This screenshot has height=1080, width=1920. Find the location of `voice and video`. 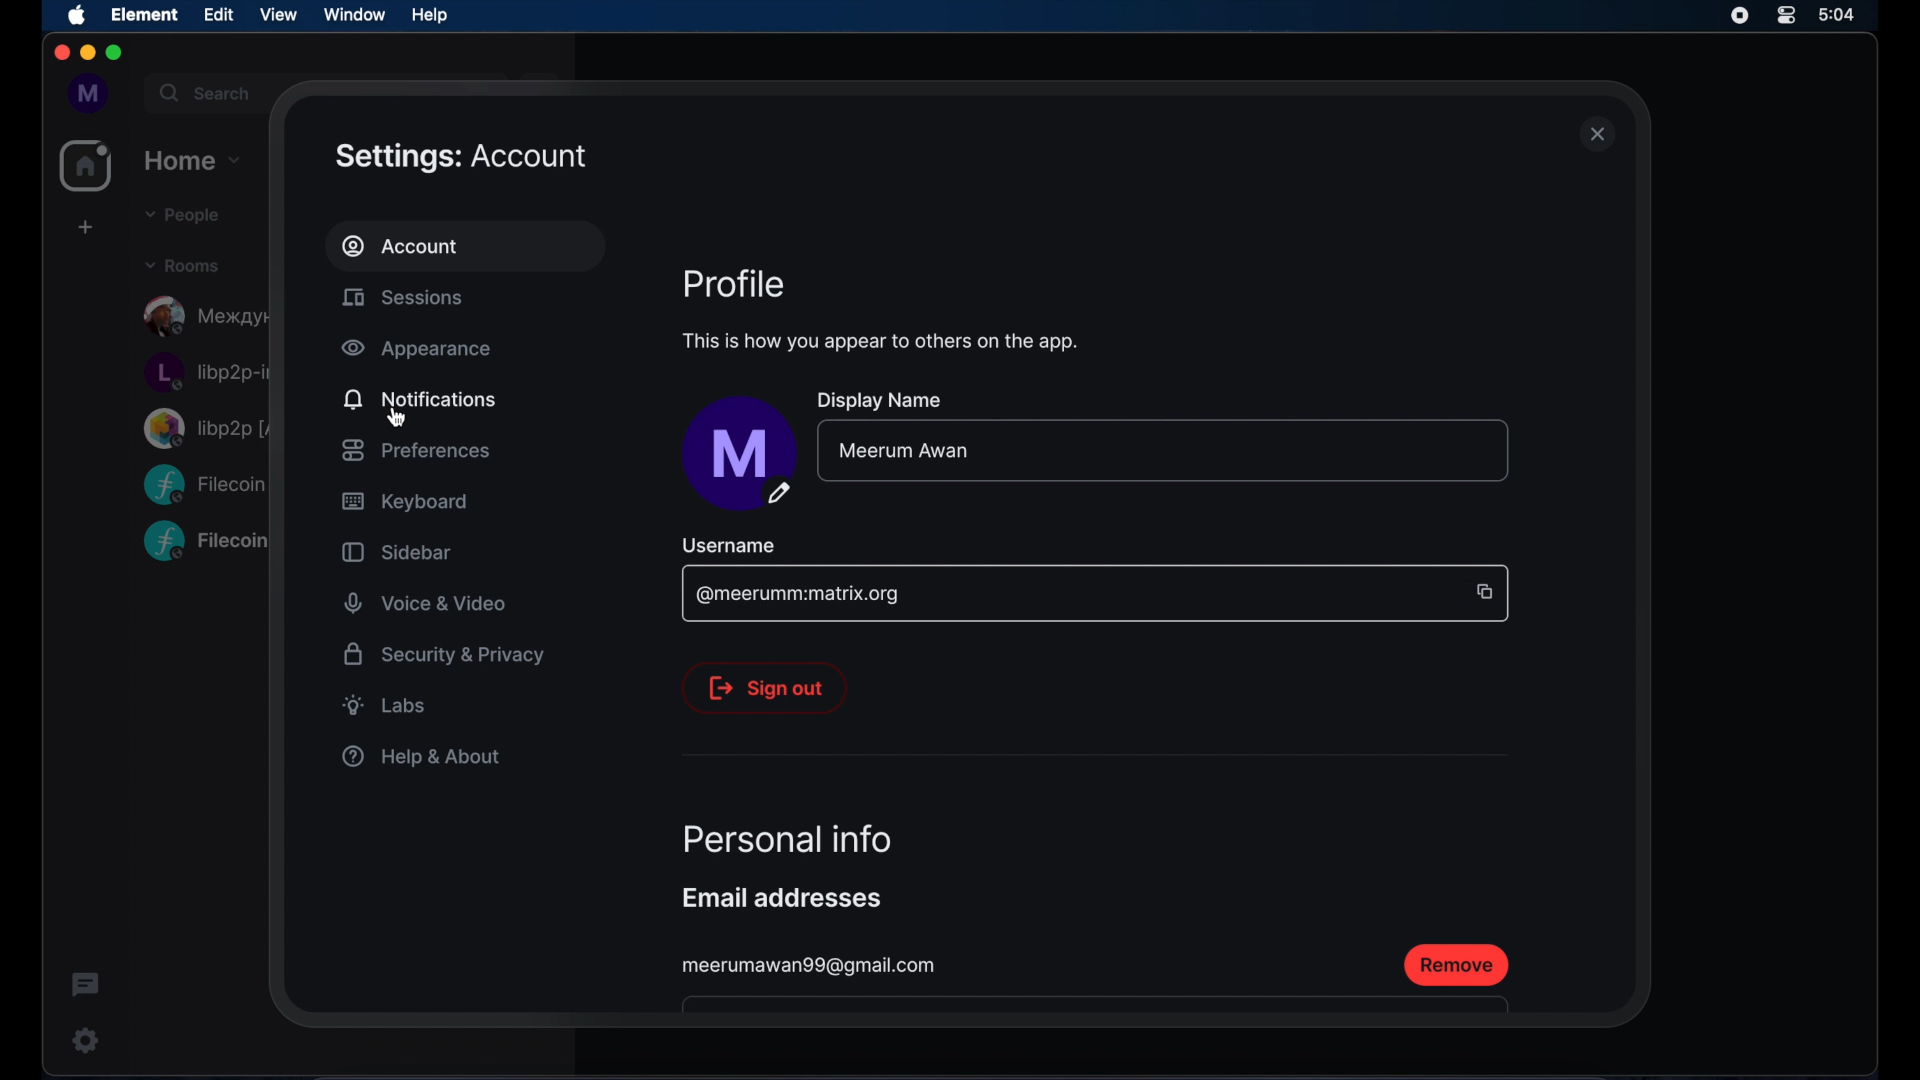

voice and video is located at coordinates (426, 604).